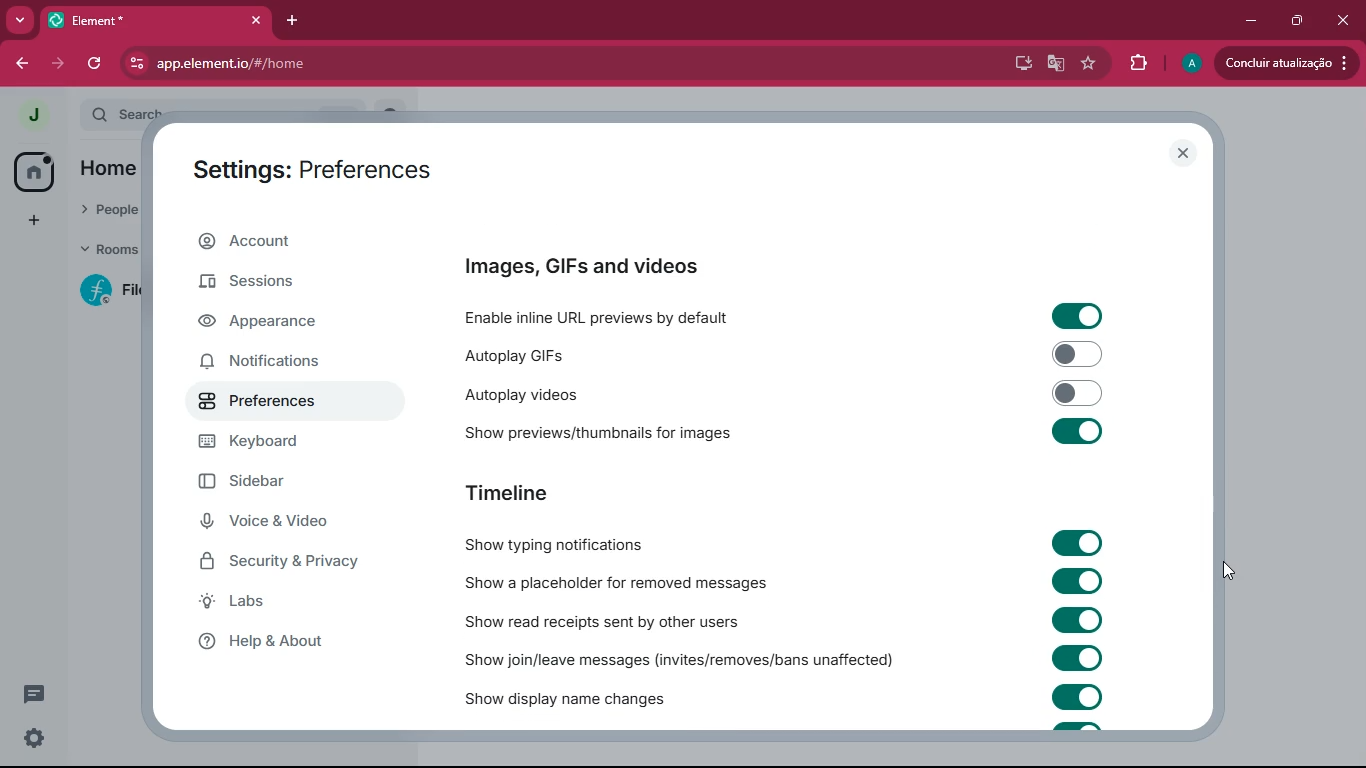 The image size is (1366, 768). What do you see at coordinates (1182, 153) in the screenshot?
I see `close` at bounding box center [1182, 153].